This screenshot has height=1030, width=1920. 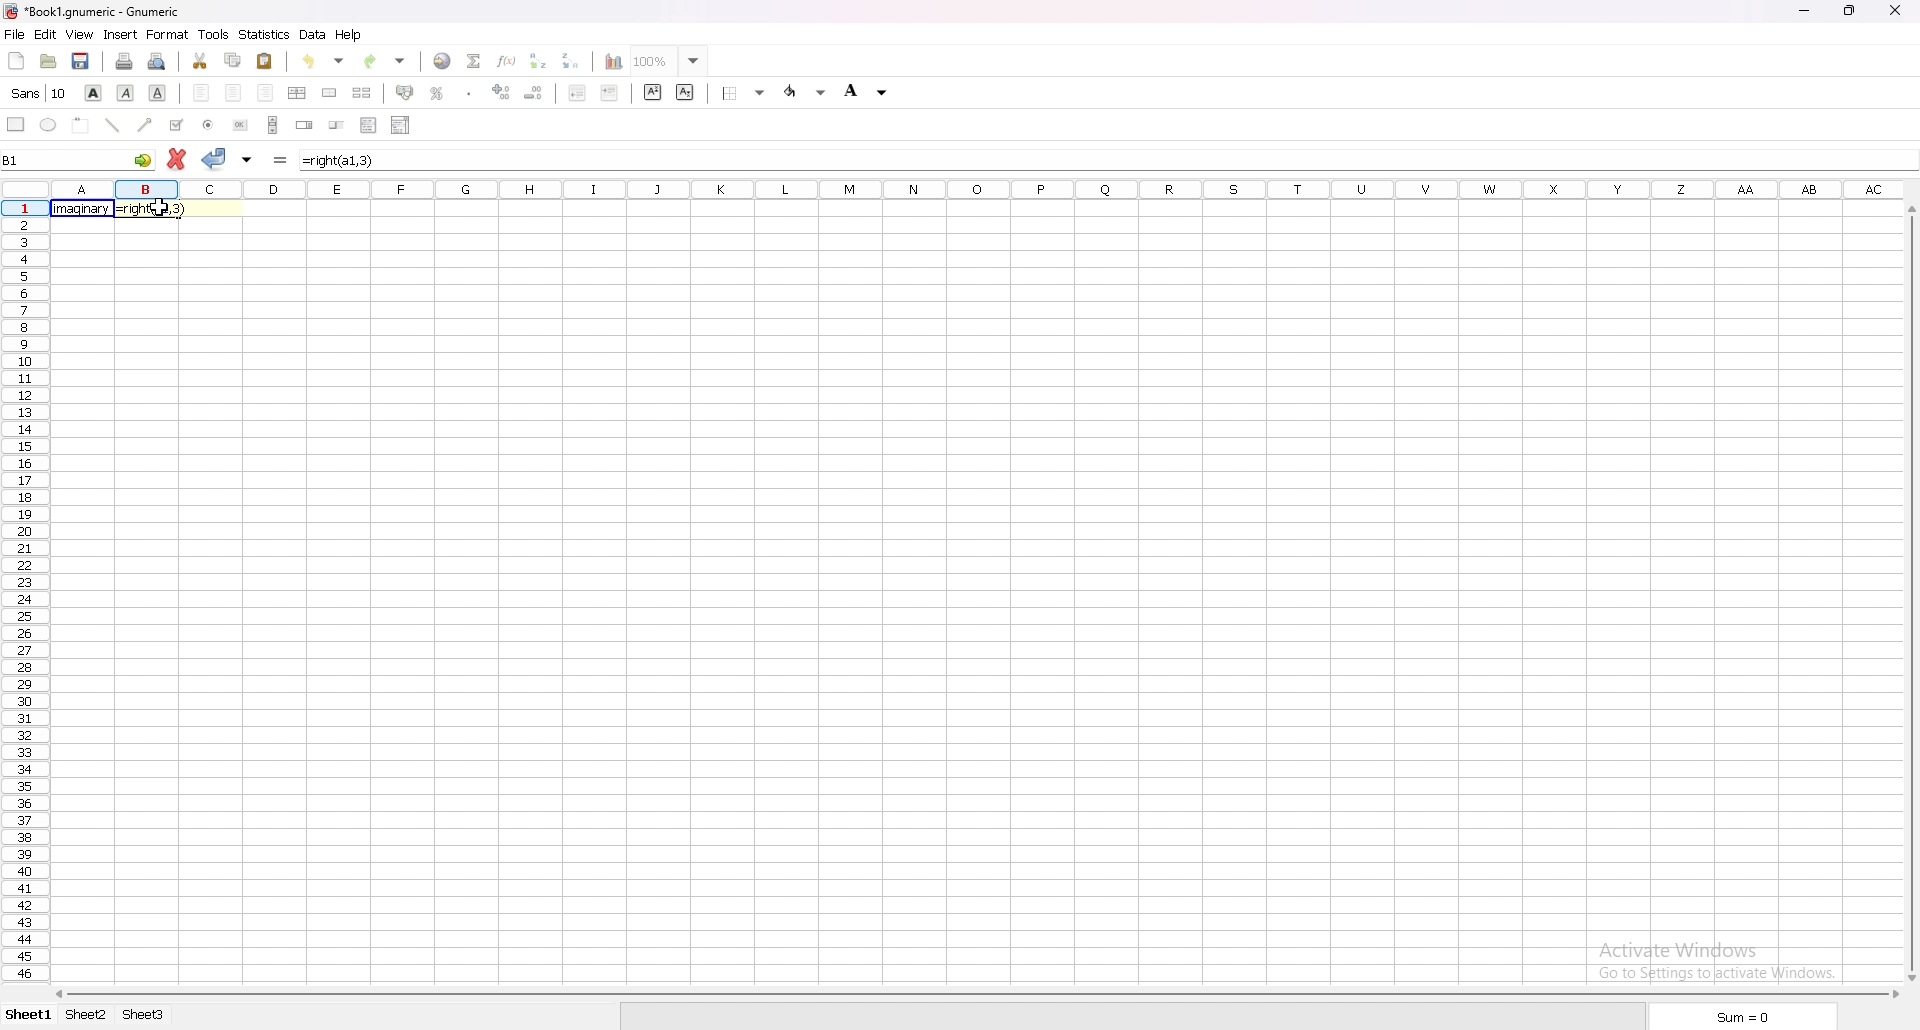 I want to click on italic, so click(x=126, y=92).